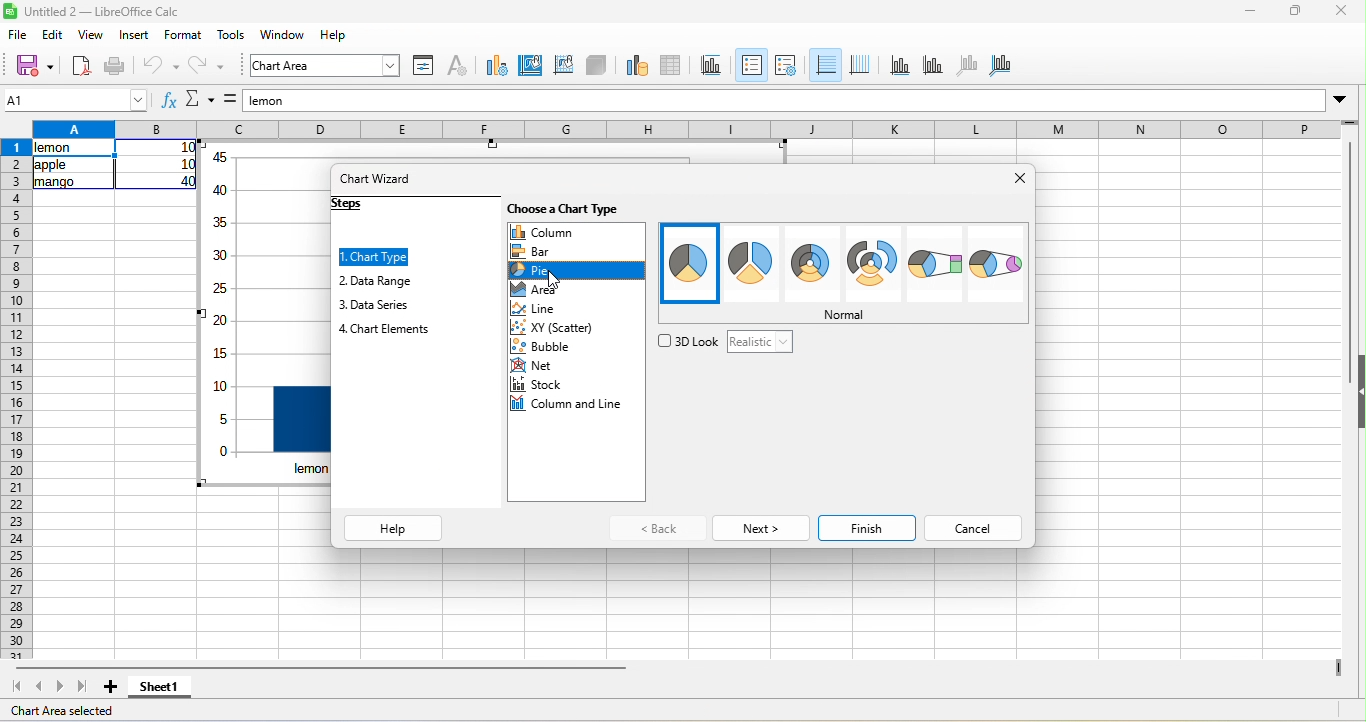 Image resolution: width=1366 pixels, height=722 pixels. What do you see at coordinates (187, 181) in the screenshot?
I see `40` at bounding box center [187, 181].